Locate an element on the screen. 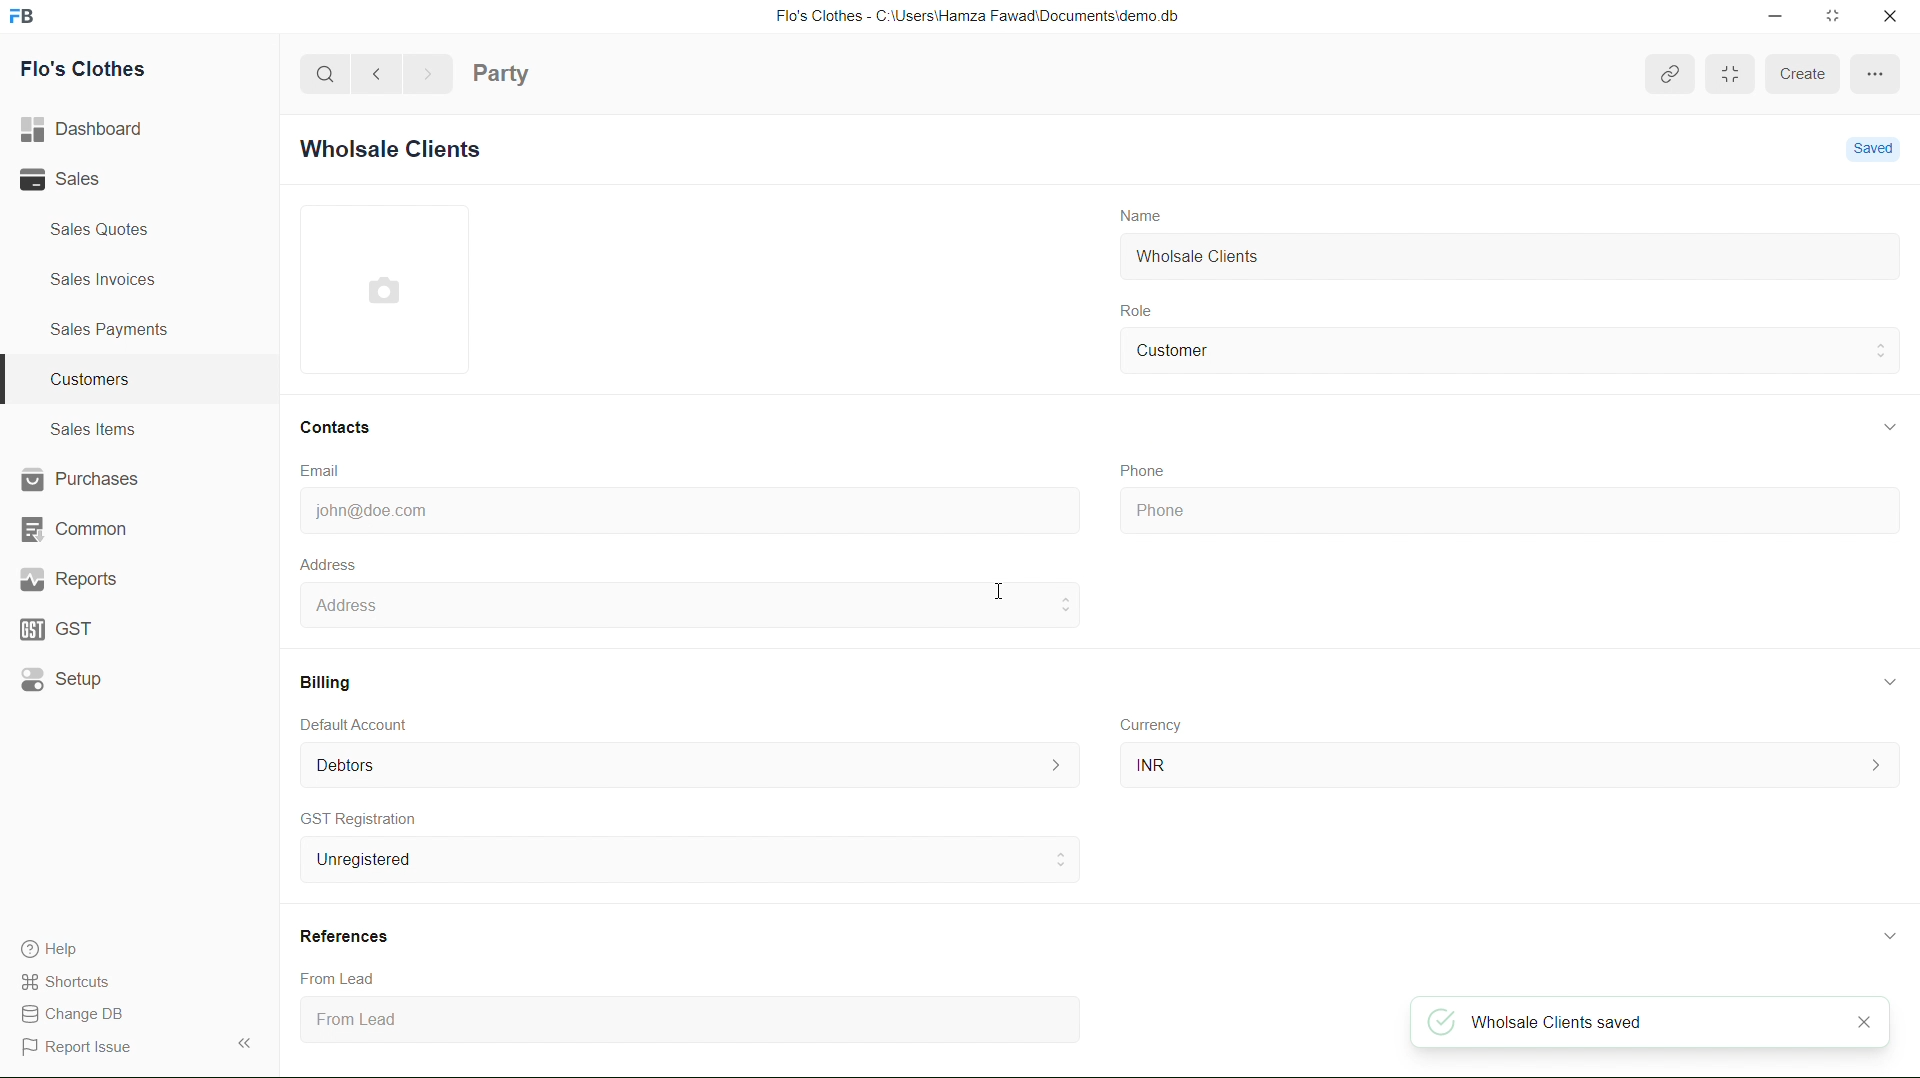 The width and height of the screenshot is (1920, 1078). minimize is located at coordinates (1760, 18).